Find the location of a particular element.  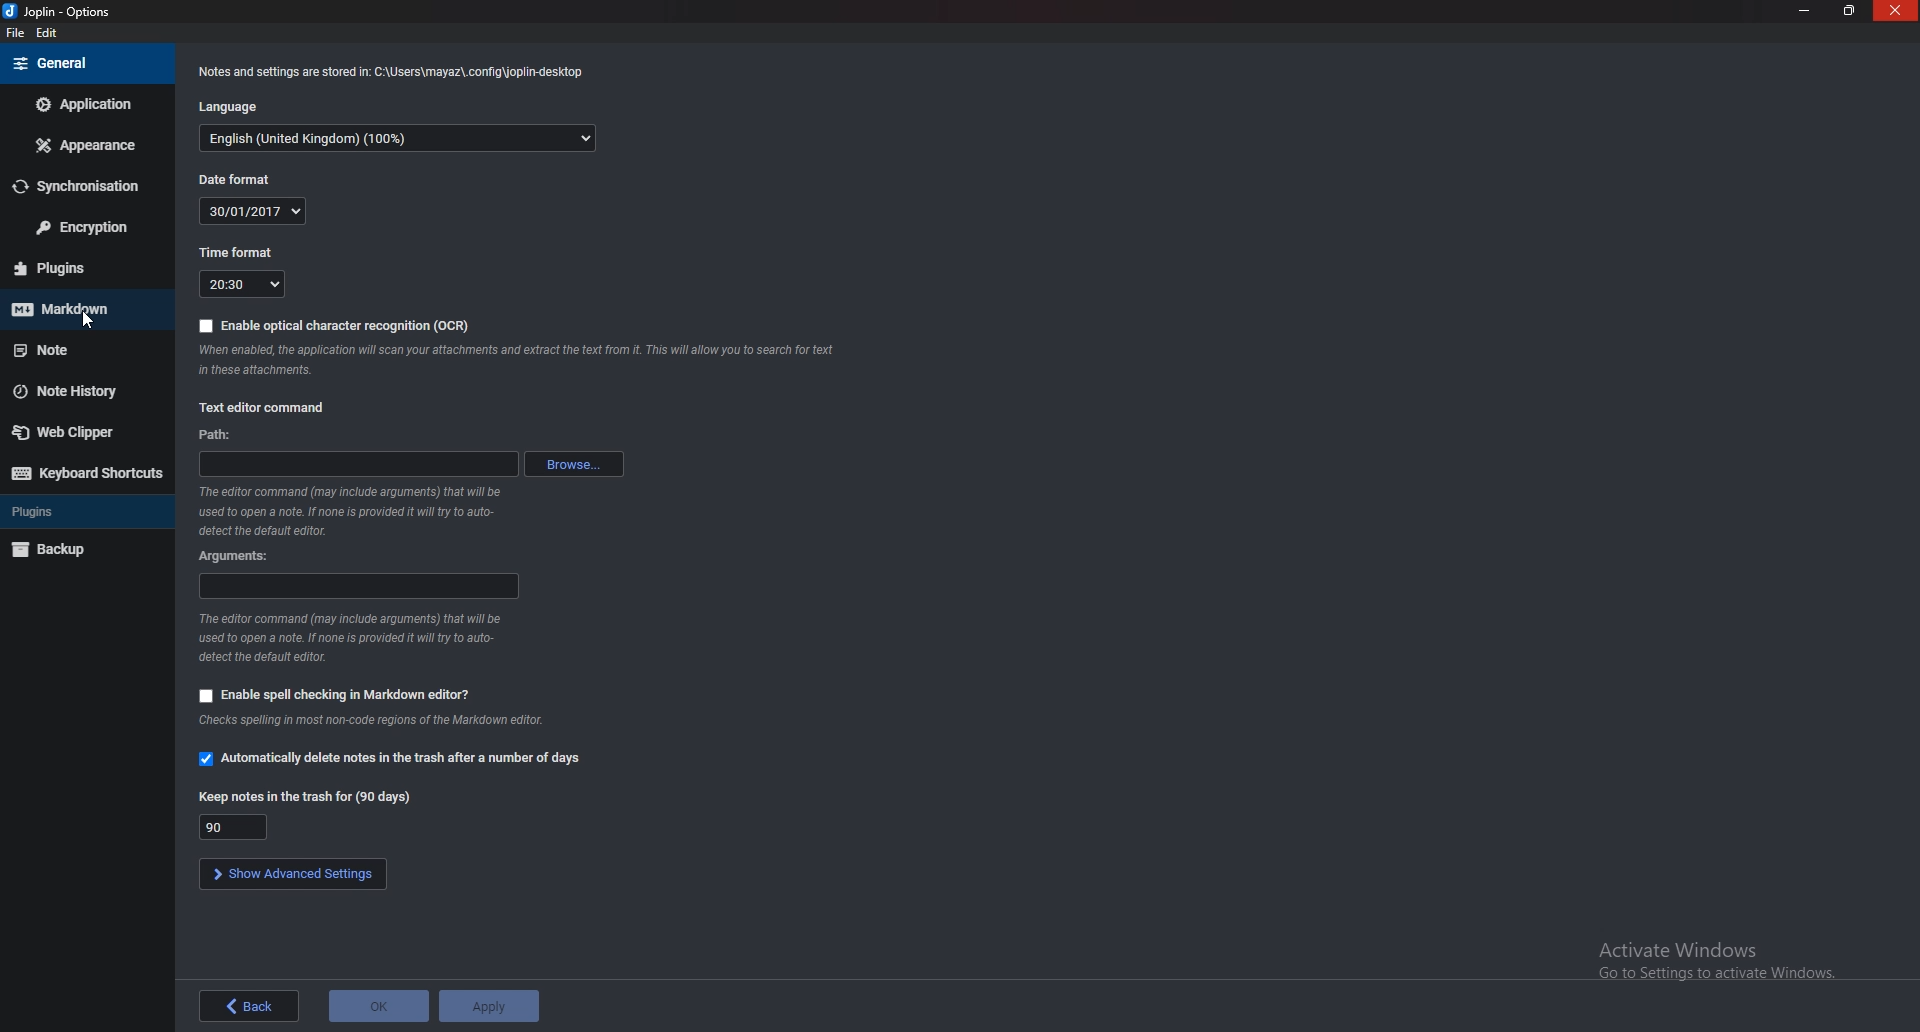

browse is located at coordinates (580, 462).